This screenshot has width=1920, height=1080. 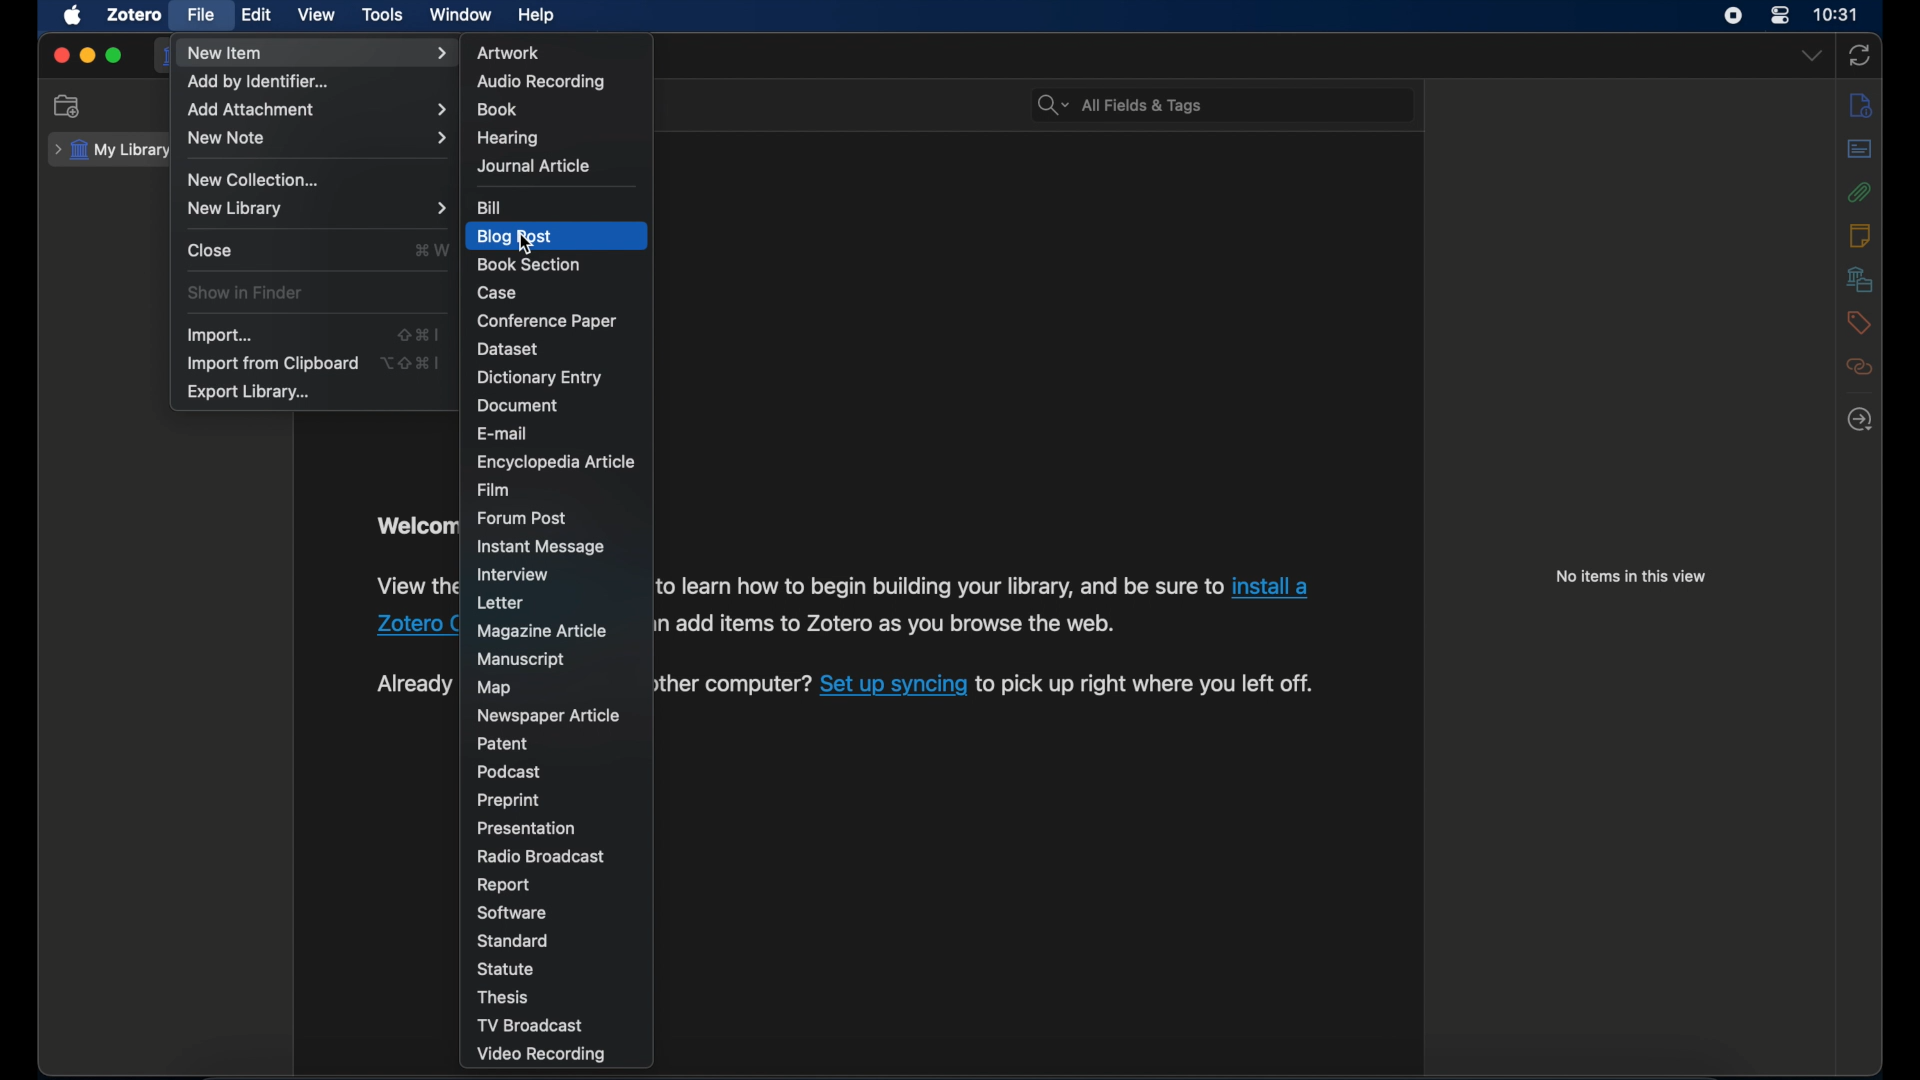 I want to click on help, so click(x=536, y=16).